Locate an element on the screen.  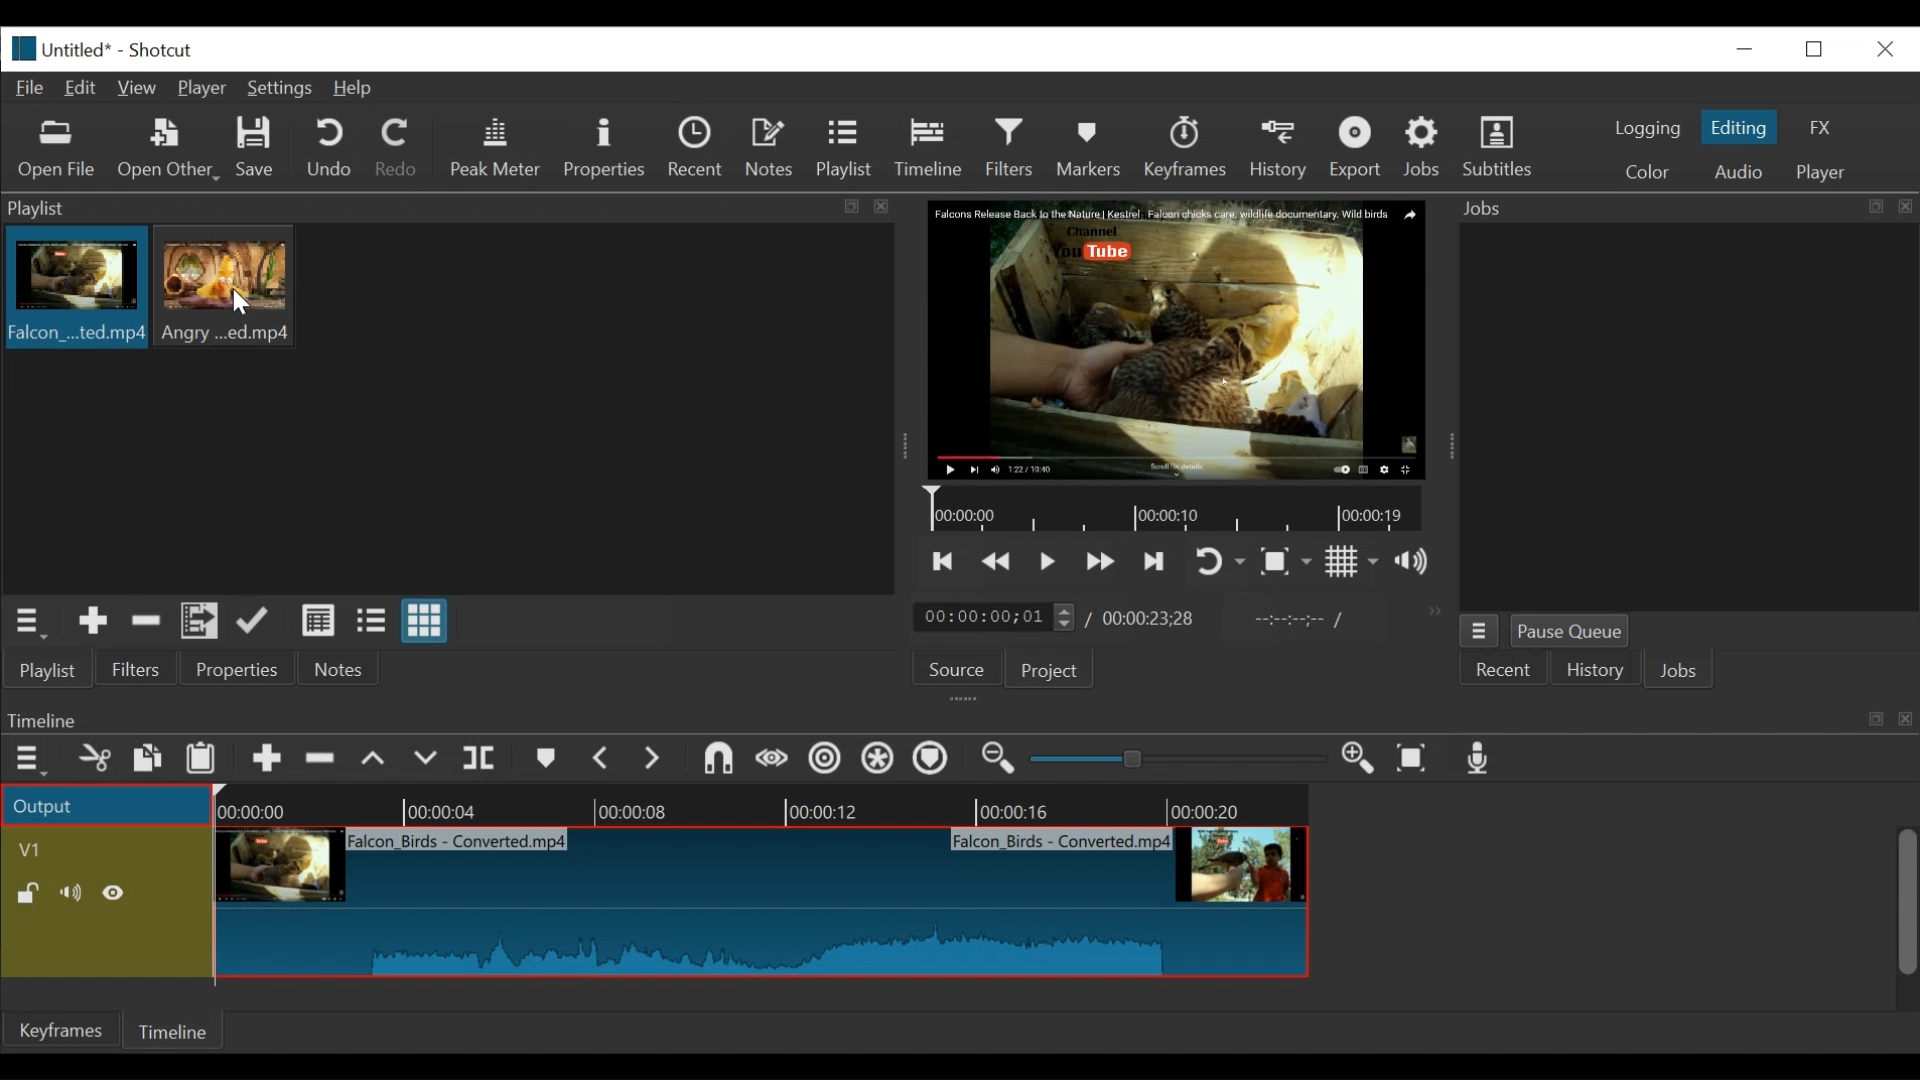
Mute is located at coordinates (75, 893).